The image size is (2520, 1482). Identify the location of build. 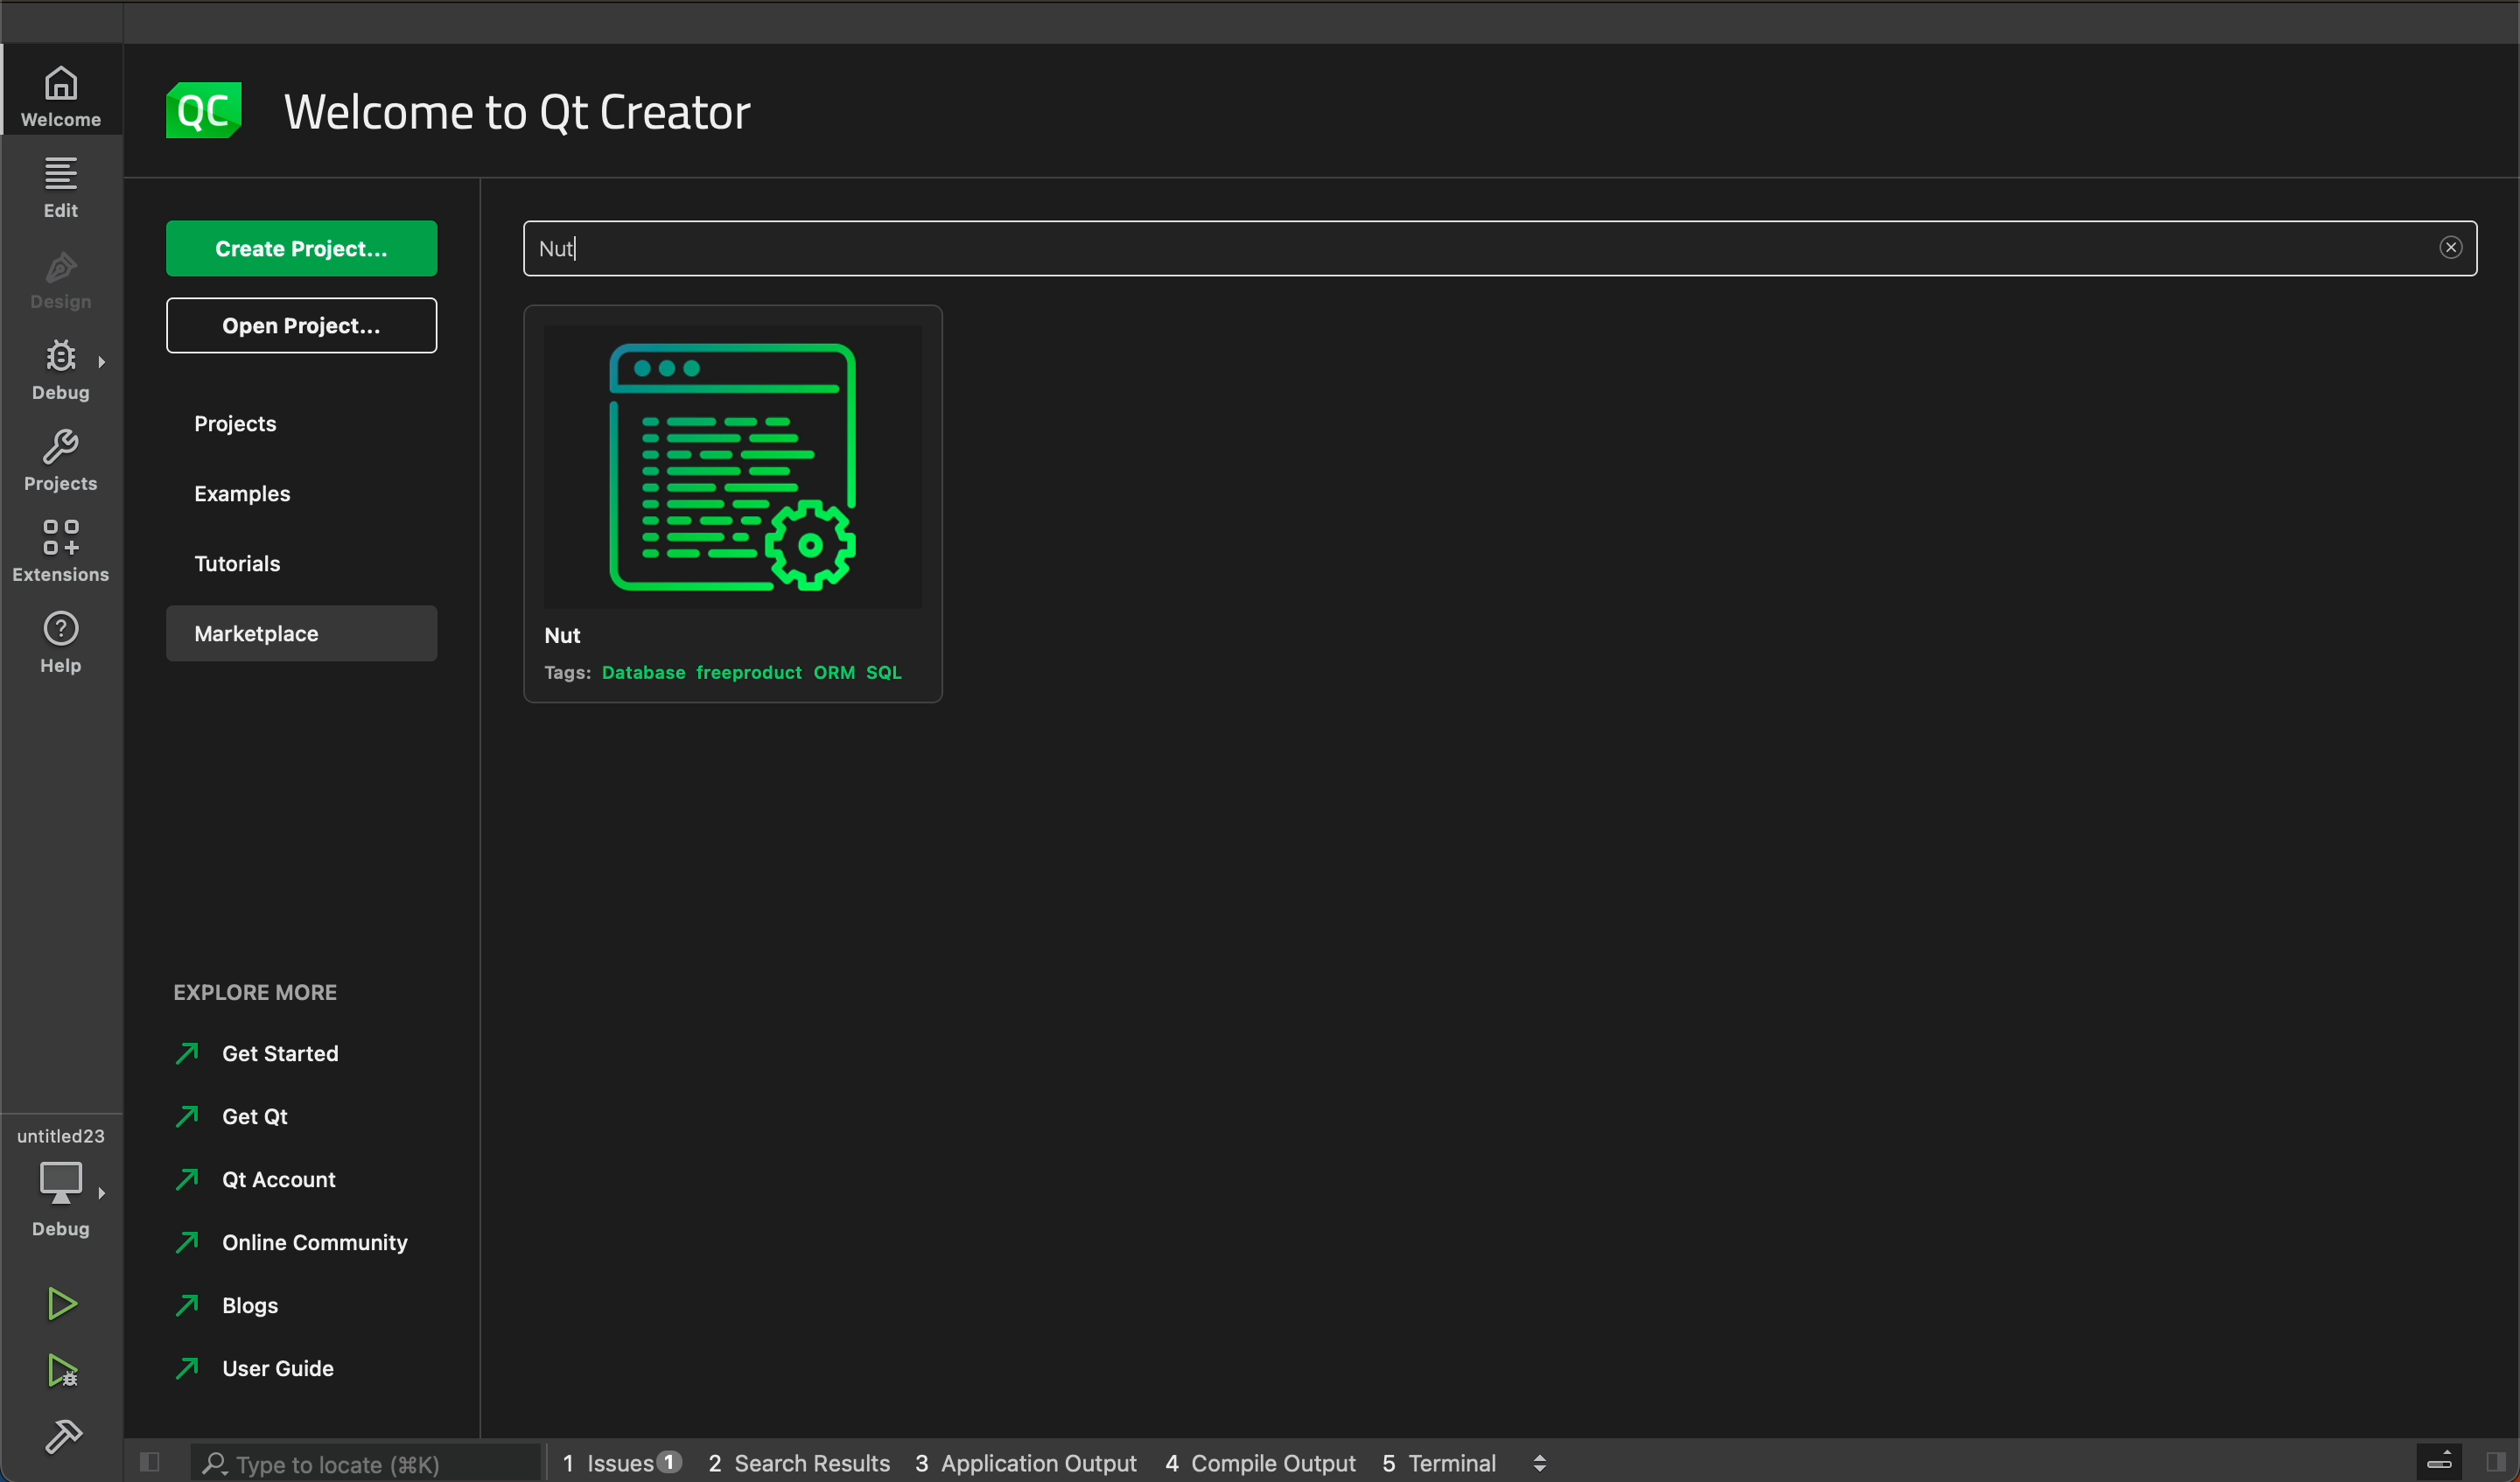
(68, 1439).